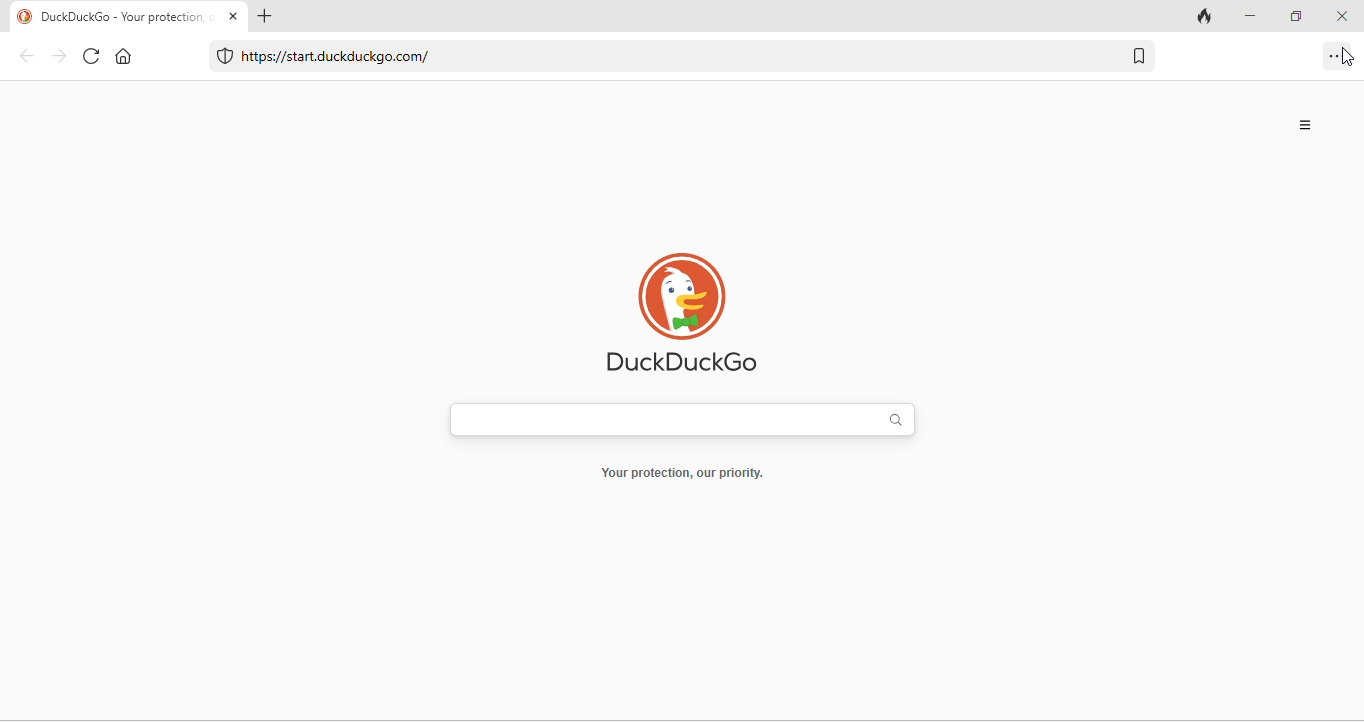 The image size is (1364, 722). Describe the element at coordinates (1206, 16) in the screenshot. I see `clear cache and all data` at that location.